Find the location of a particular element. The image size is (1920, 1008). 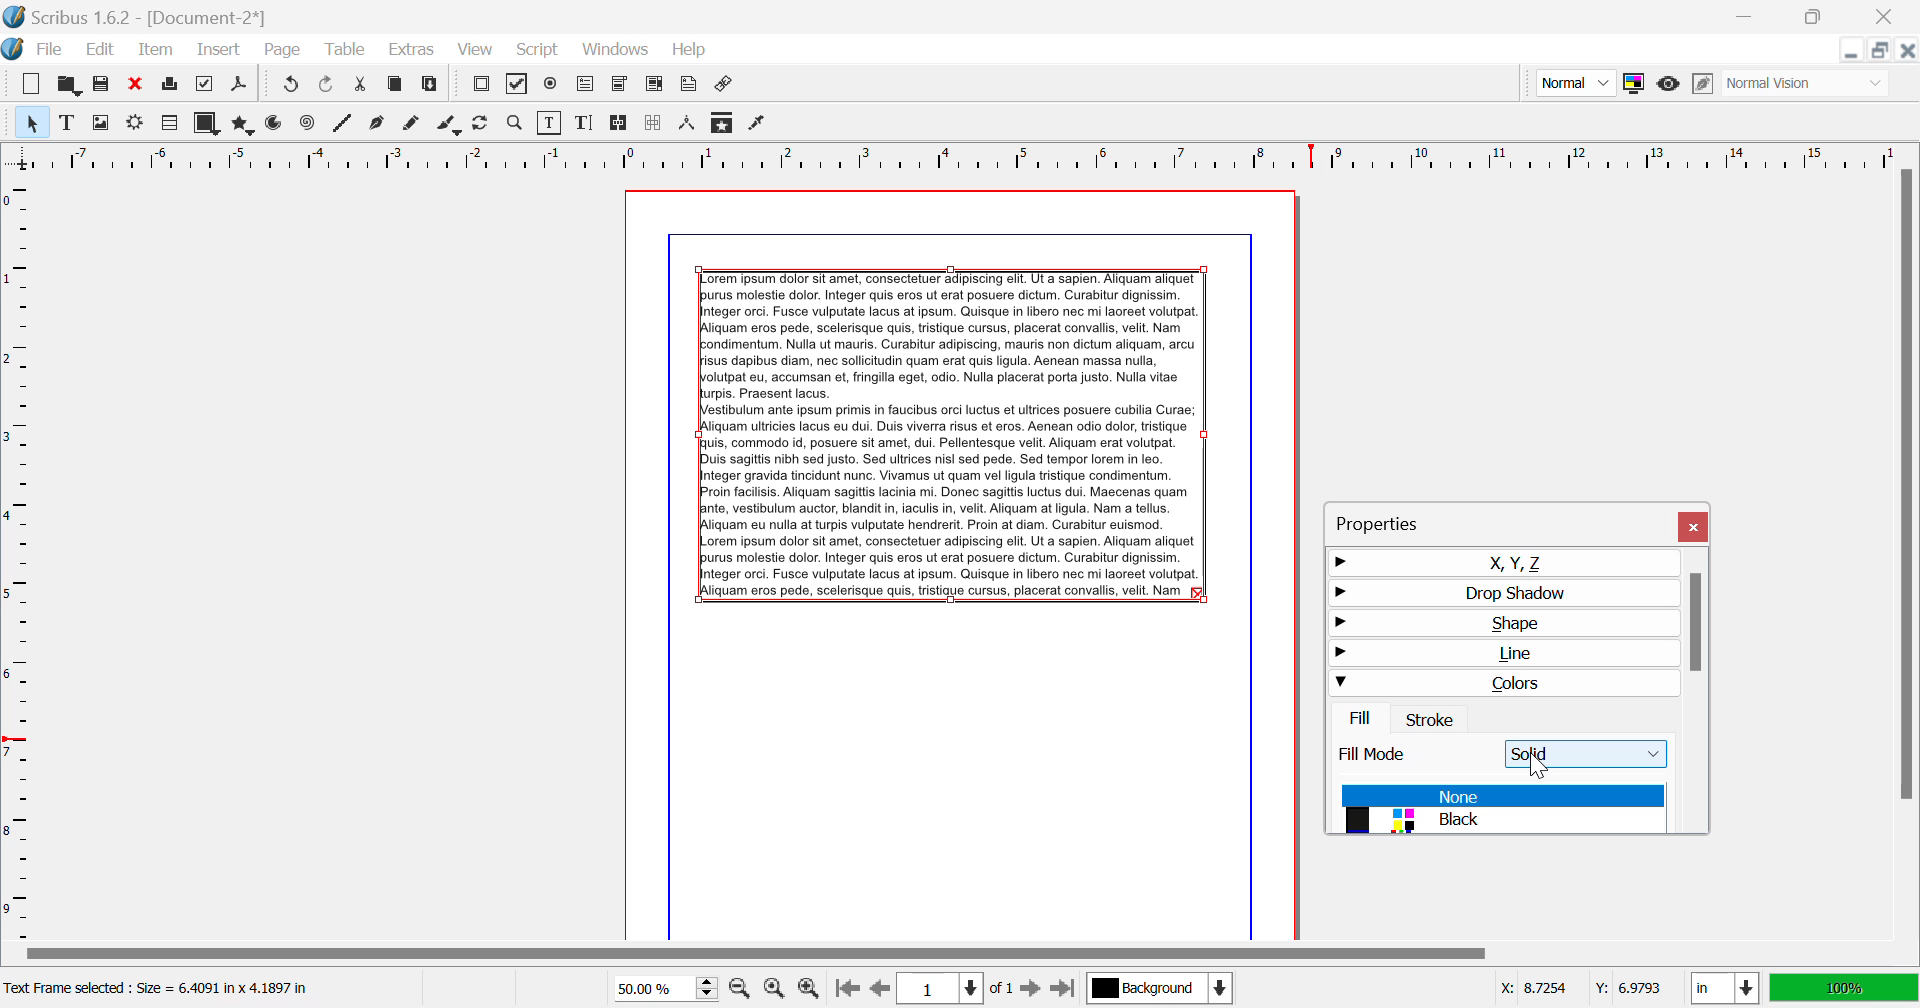

Help is located at coordinates (691, 50).